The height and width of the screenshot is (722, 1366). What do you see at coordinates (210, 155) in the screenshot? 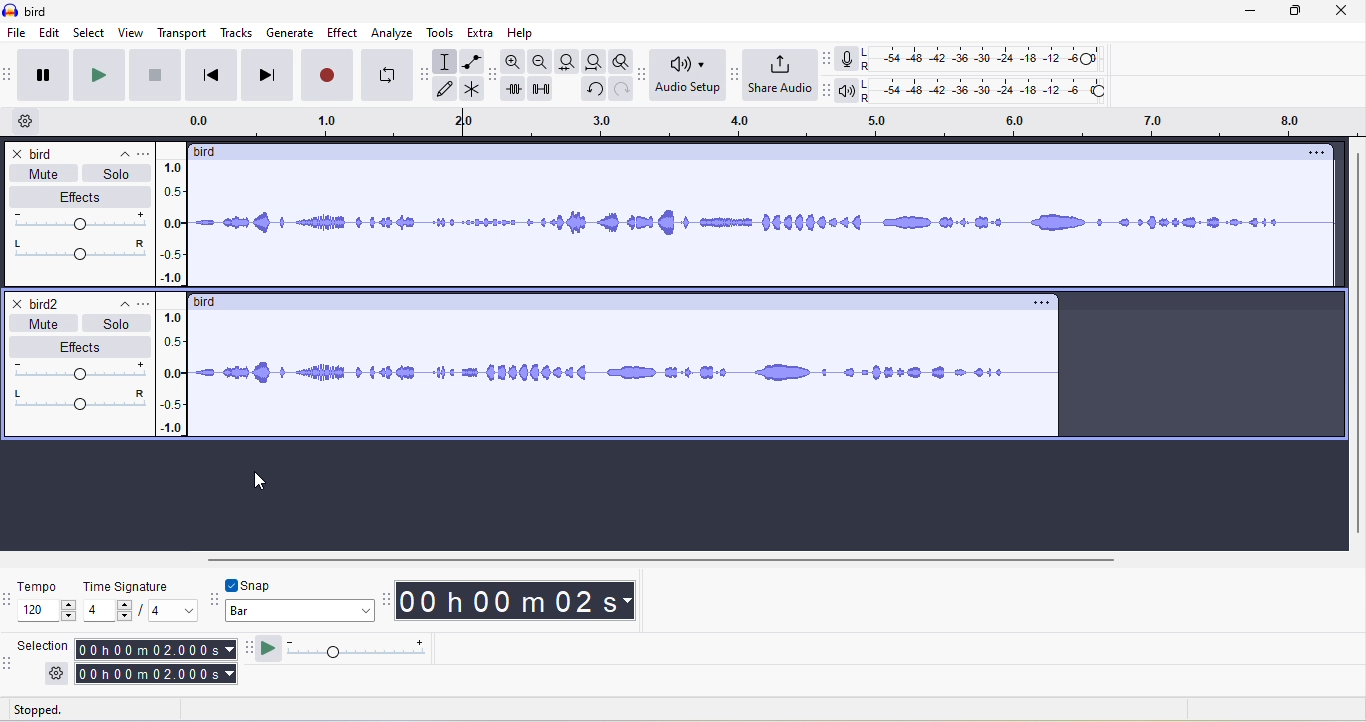
I see `birdd` at bounding box center [210, 155].